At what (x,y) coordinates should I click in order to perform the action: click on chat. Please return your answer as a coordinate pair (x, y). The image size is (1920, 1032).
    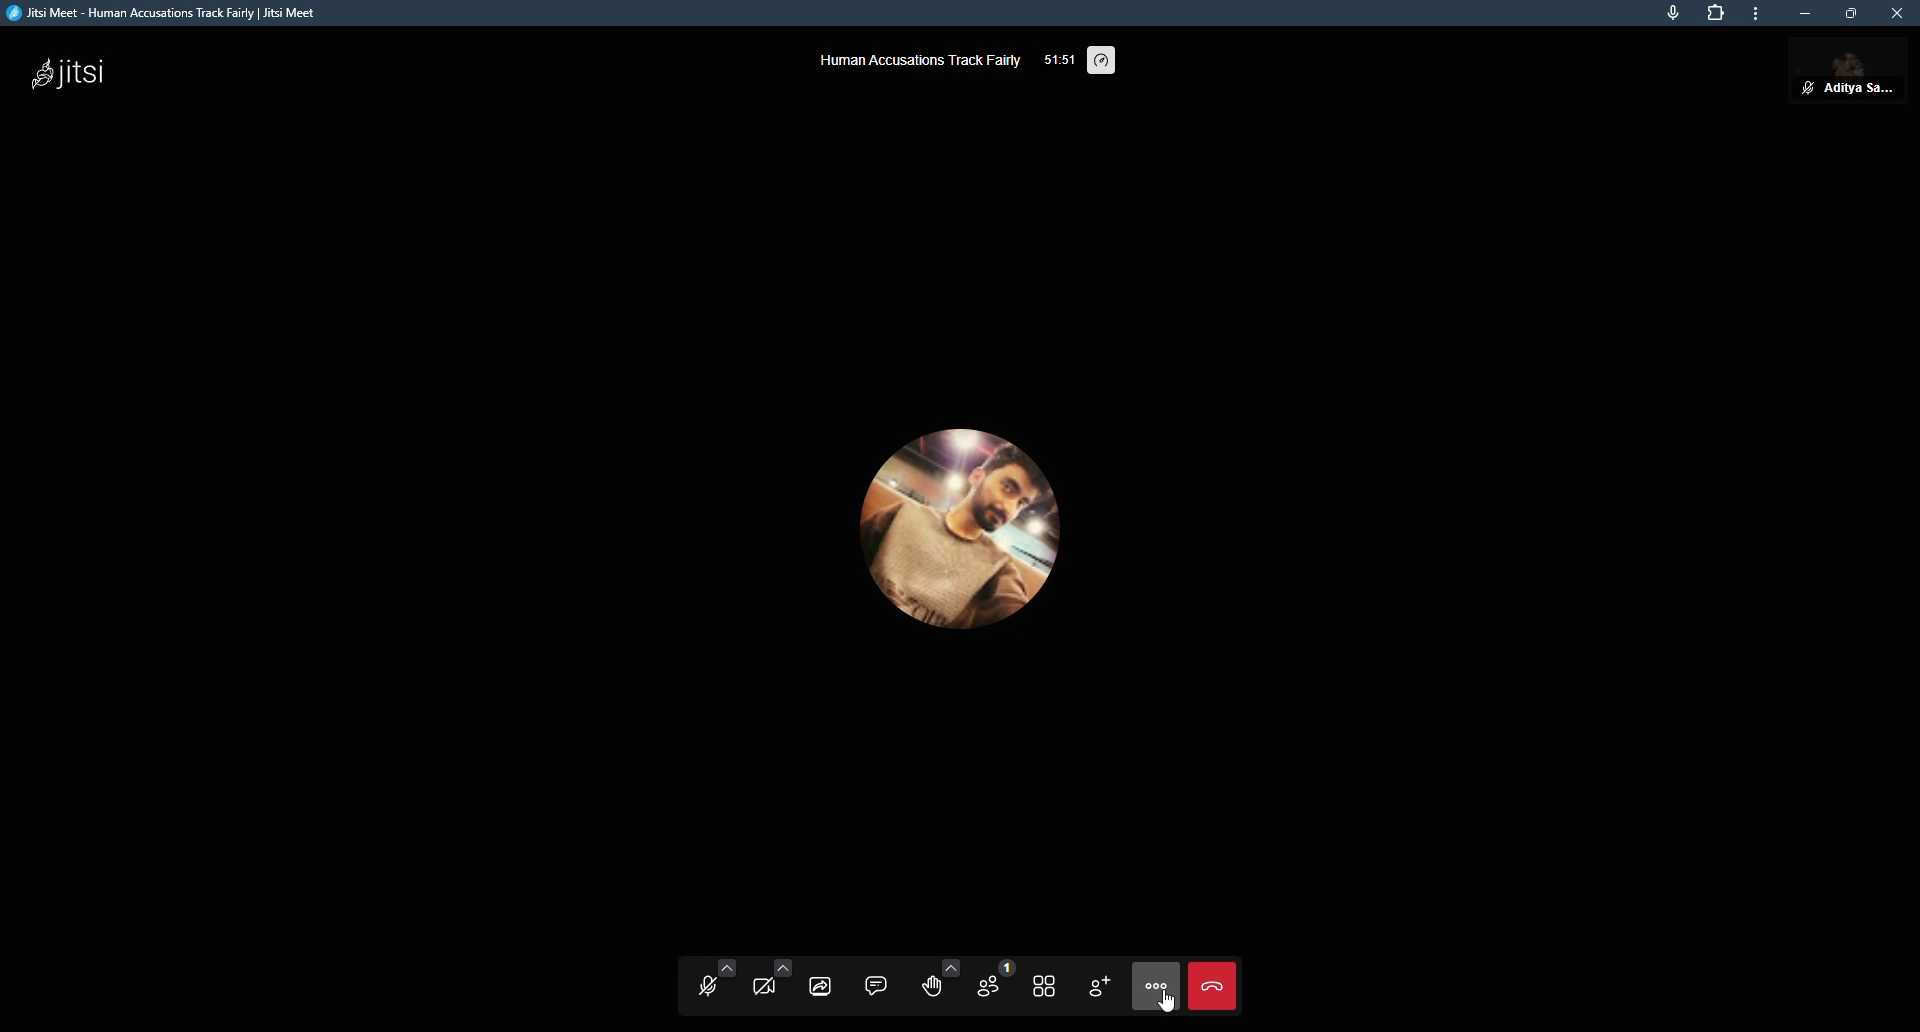
    Looking at the image, I should click on (872, 982).